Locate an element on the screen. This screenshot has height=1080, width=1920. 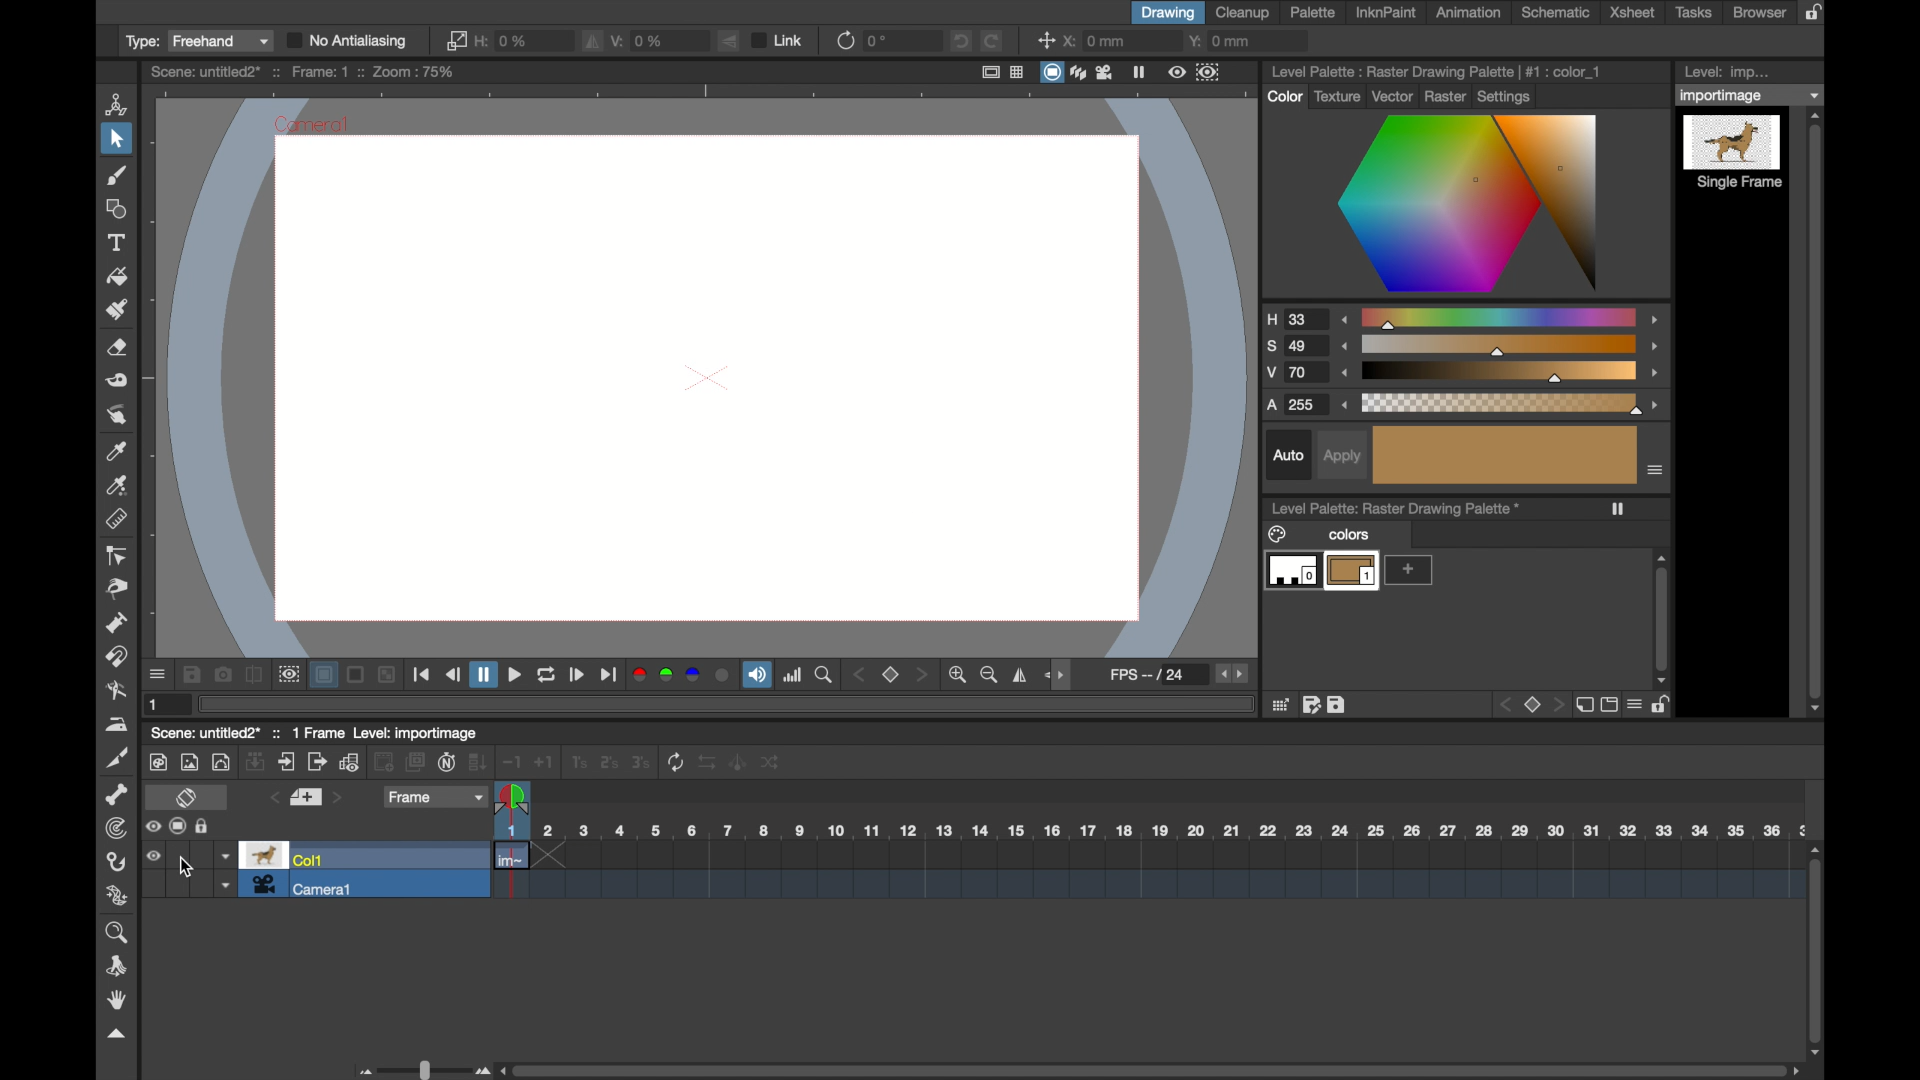
screen is located at coordinates (356, 675).